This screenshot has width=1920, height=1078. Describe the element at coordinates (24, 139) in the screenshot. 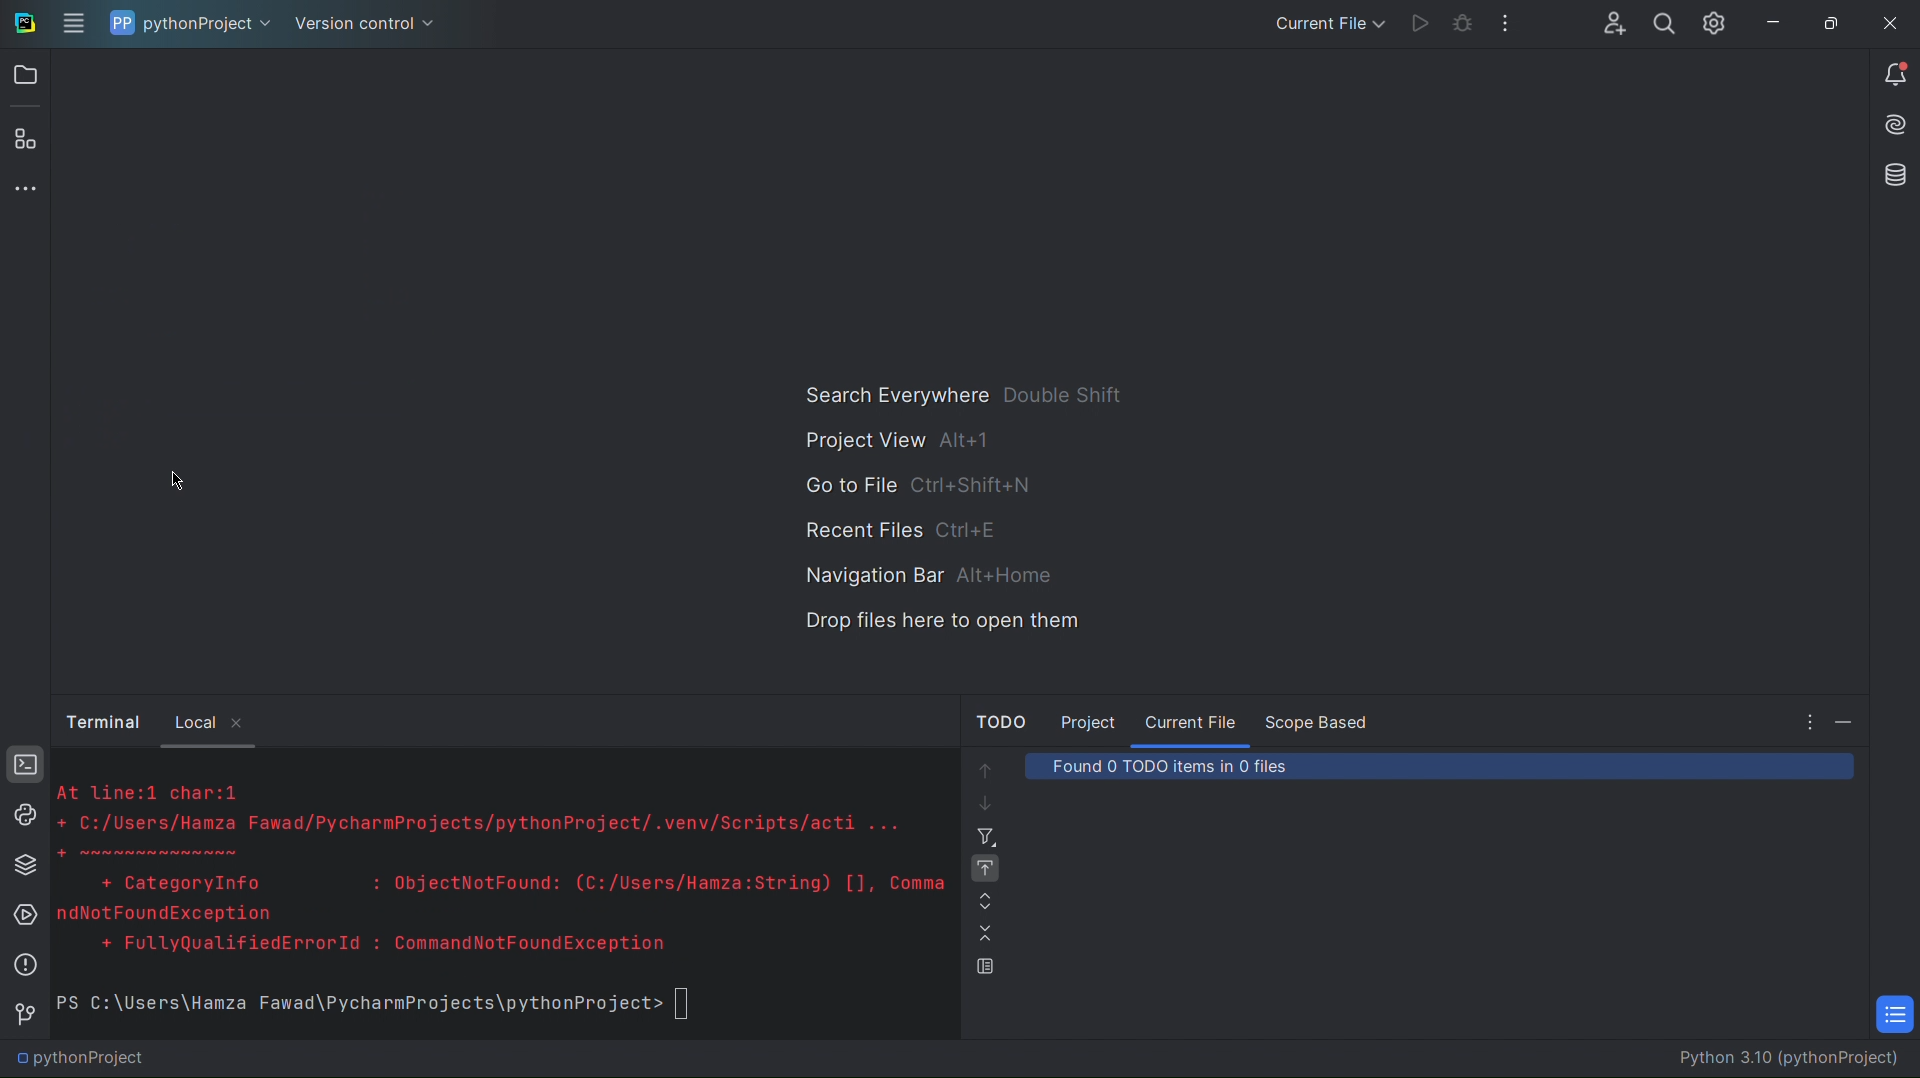

I see `Plugins` at that location.